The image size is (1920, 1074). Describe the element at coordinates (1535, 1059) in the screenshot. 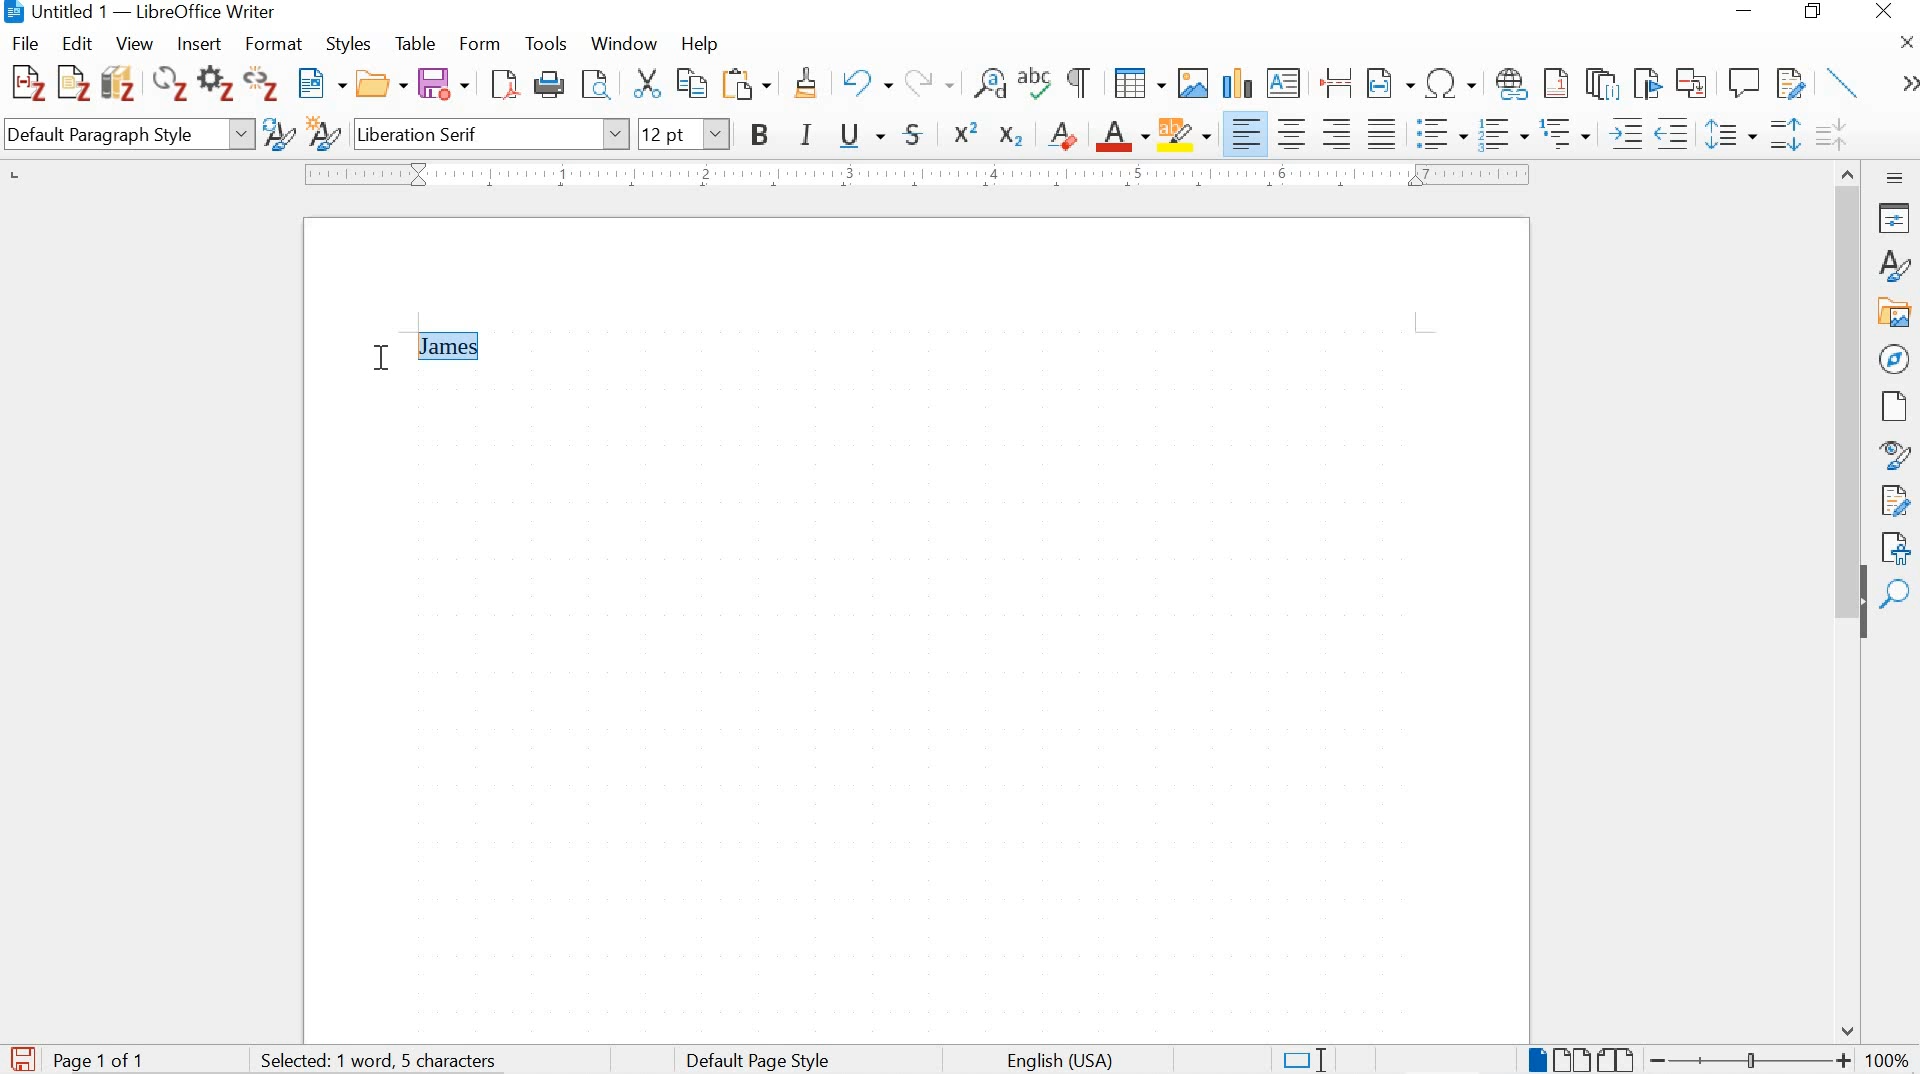

I see `single page view` at that location.